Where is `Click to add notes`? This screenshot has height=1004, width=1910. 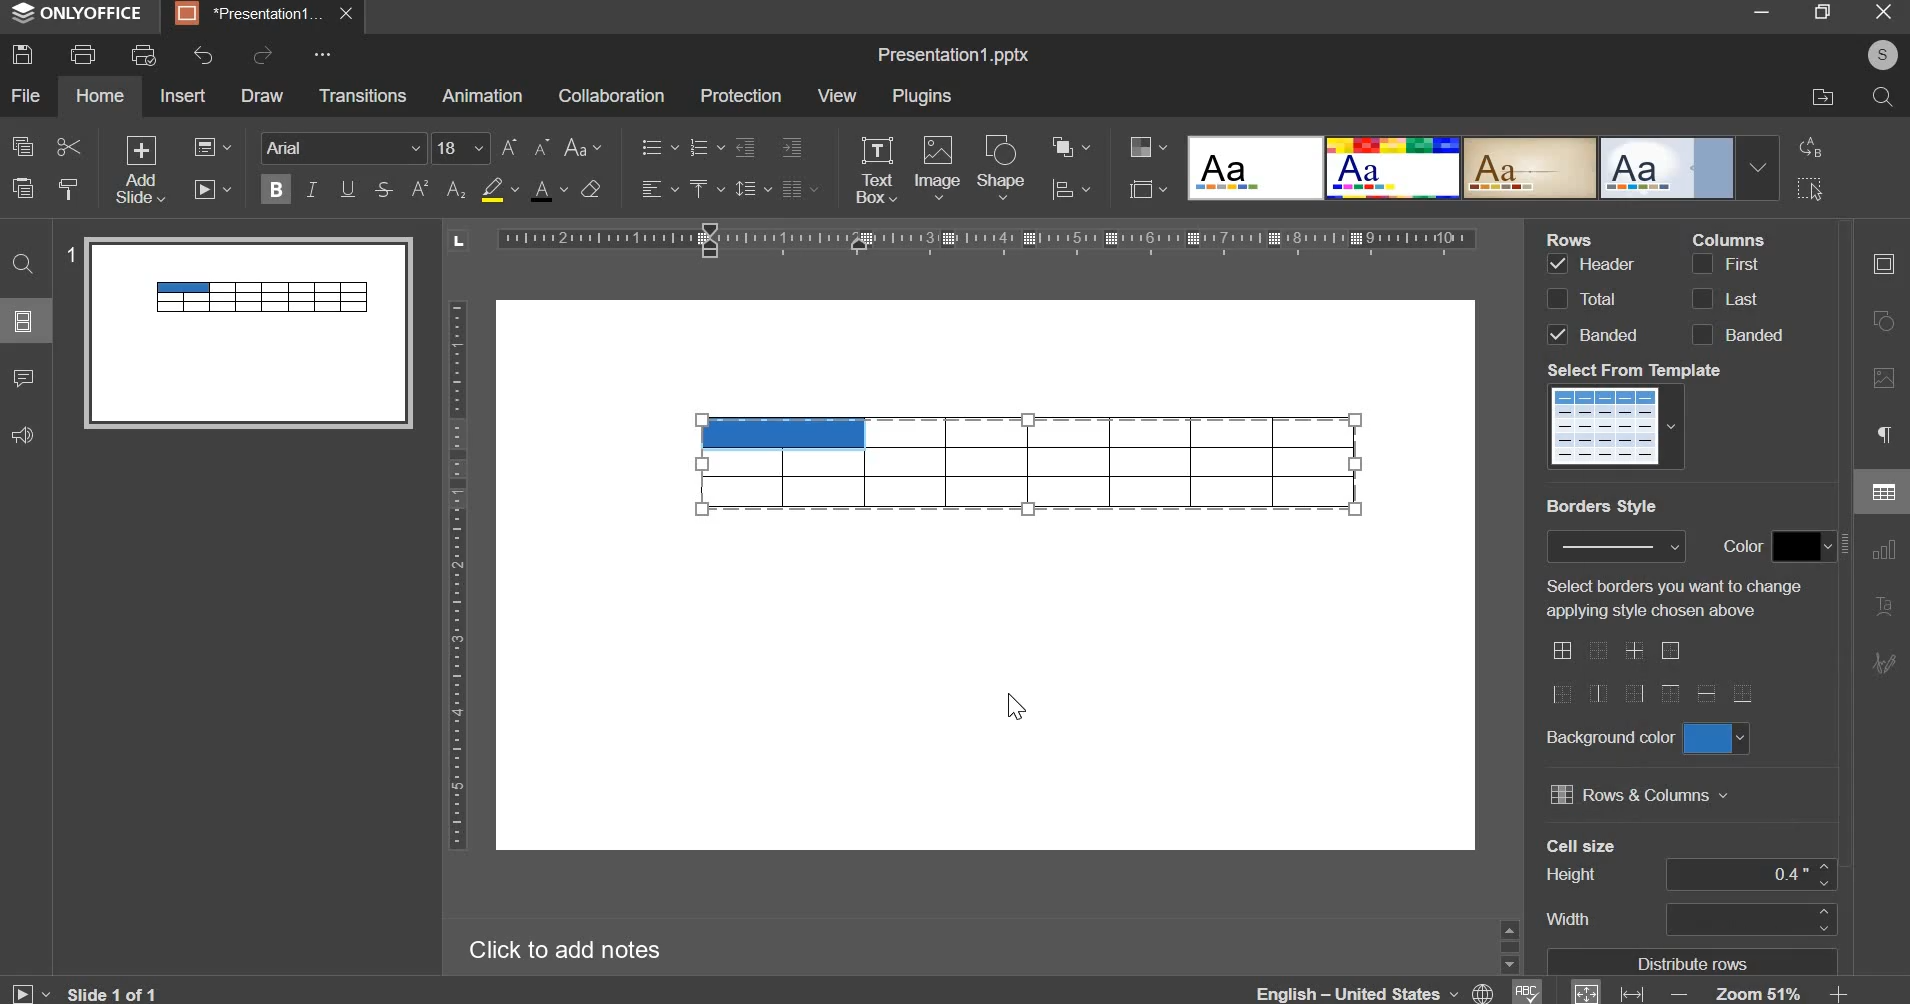
Click to add notes is located at coordinates (559, 946).